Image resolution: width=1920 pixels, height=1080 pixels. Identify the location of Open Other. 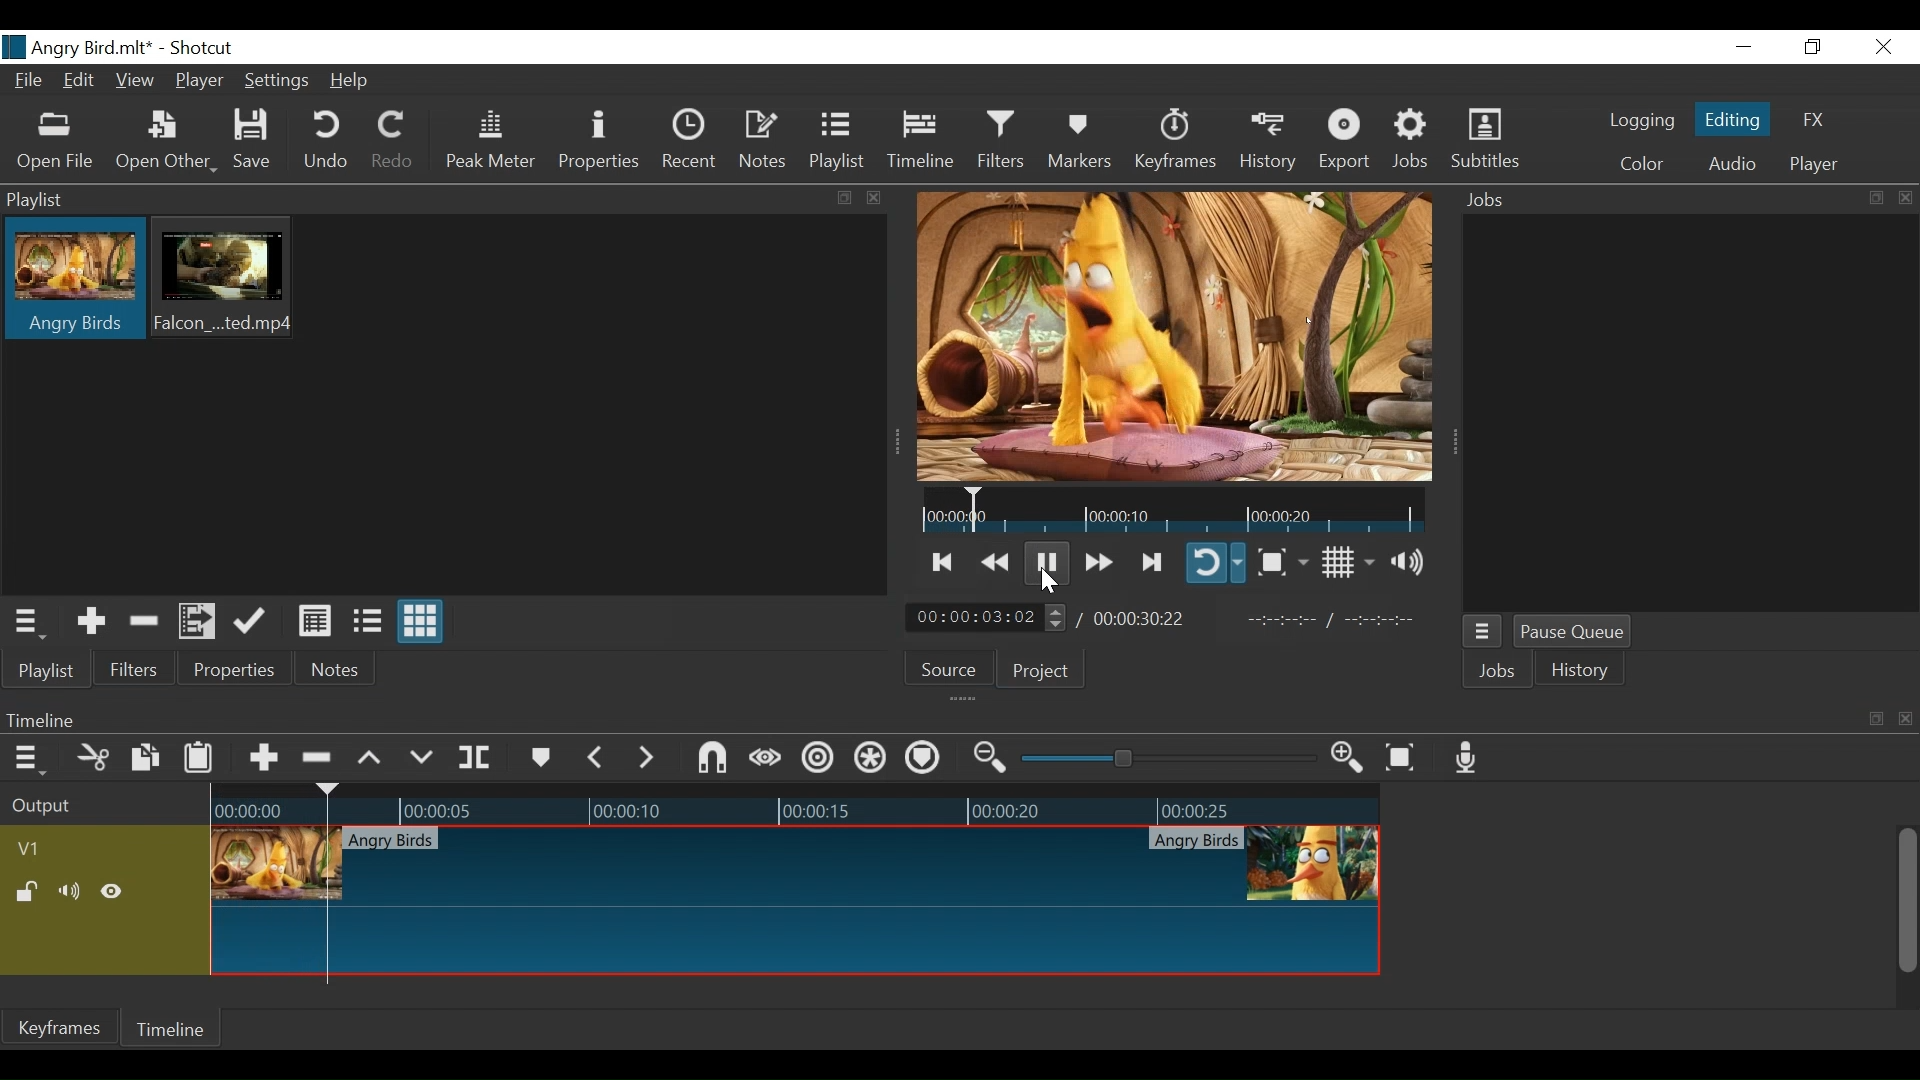
(167, 140).